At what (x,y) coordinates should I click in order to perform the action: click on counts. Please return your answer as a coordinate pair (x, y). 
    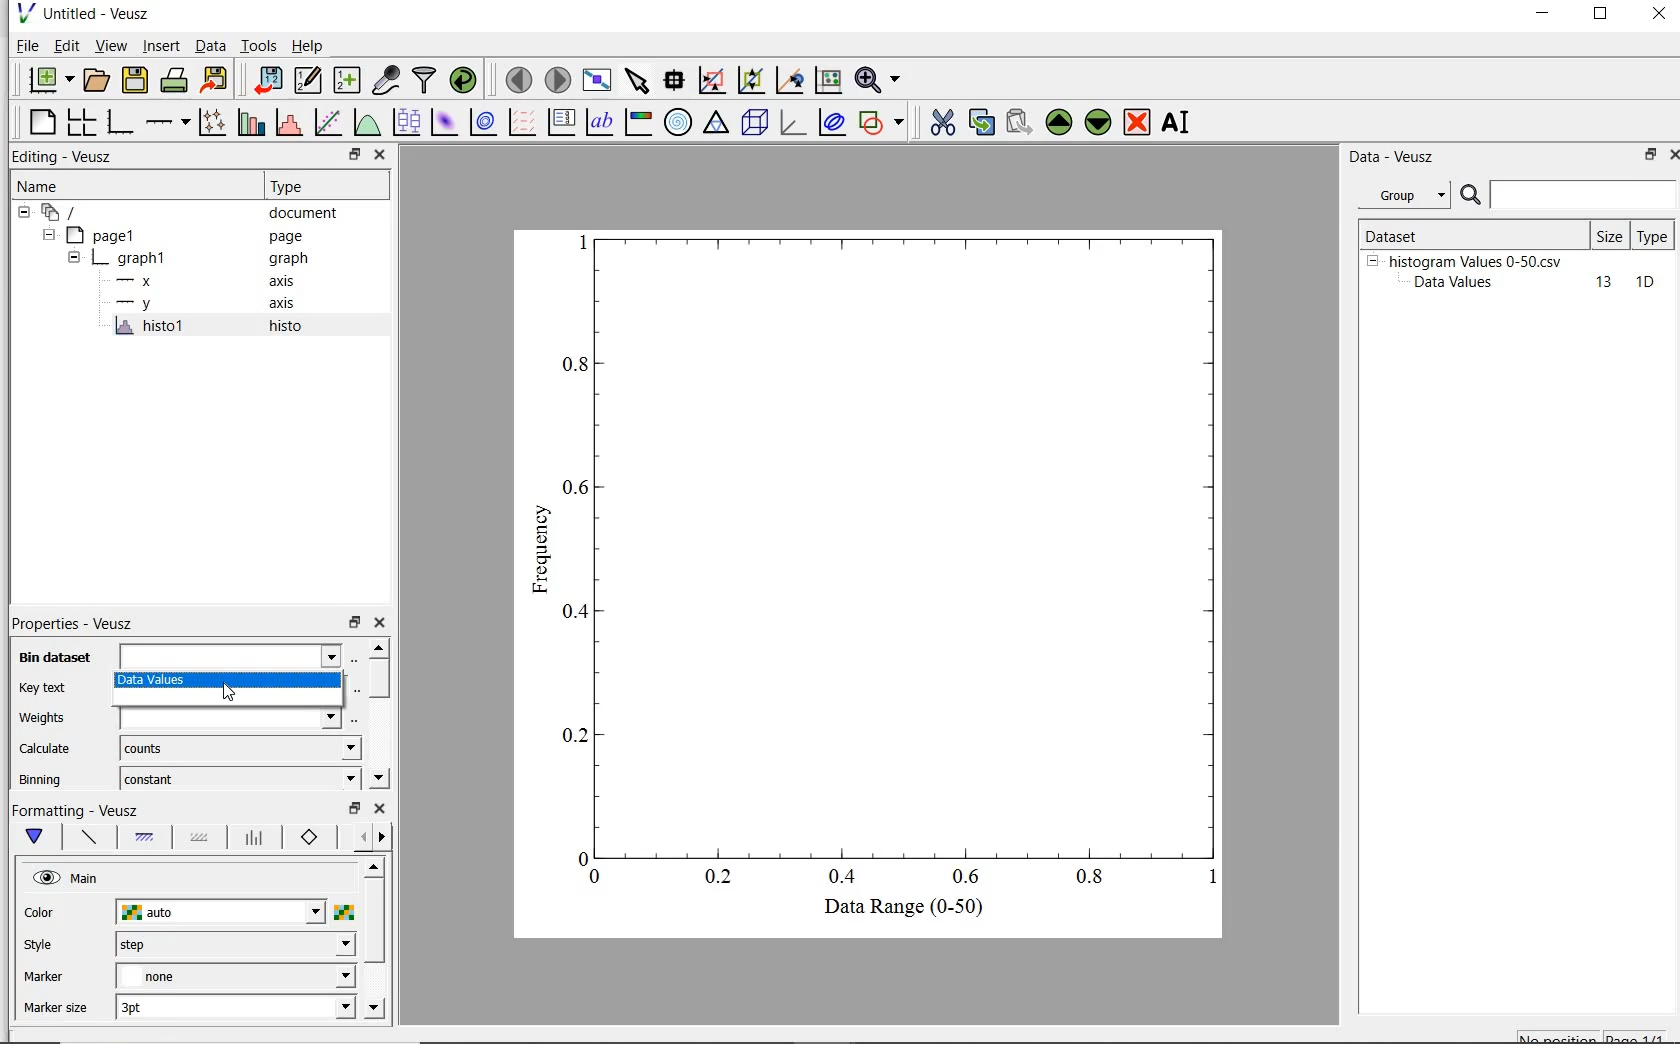
    Looking at the image, I should click on (235, 748).